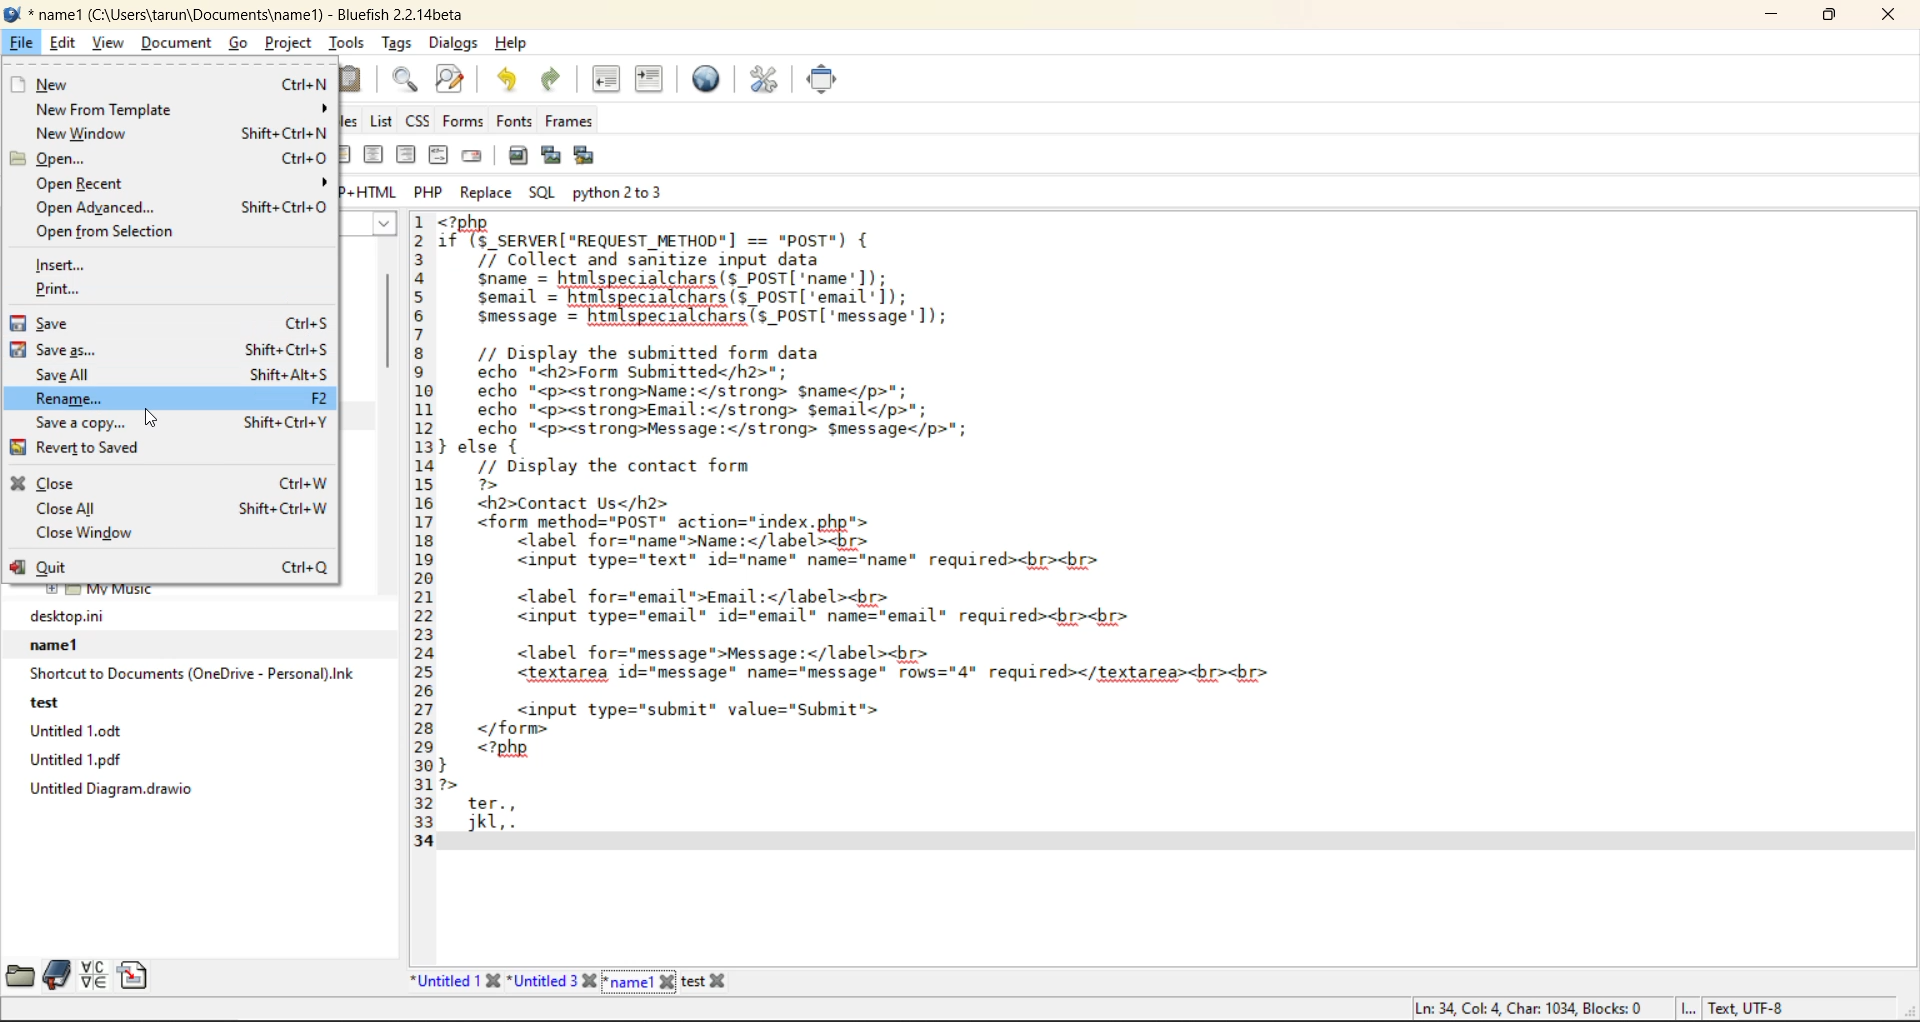  Describe the element at coordinates (174, 507) in the screenshot. I see `close all` at that location.